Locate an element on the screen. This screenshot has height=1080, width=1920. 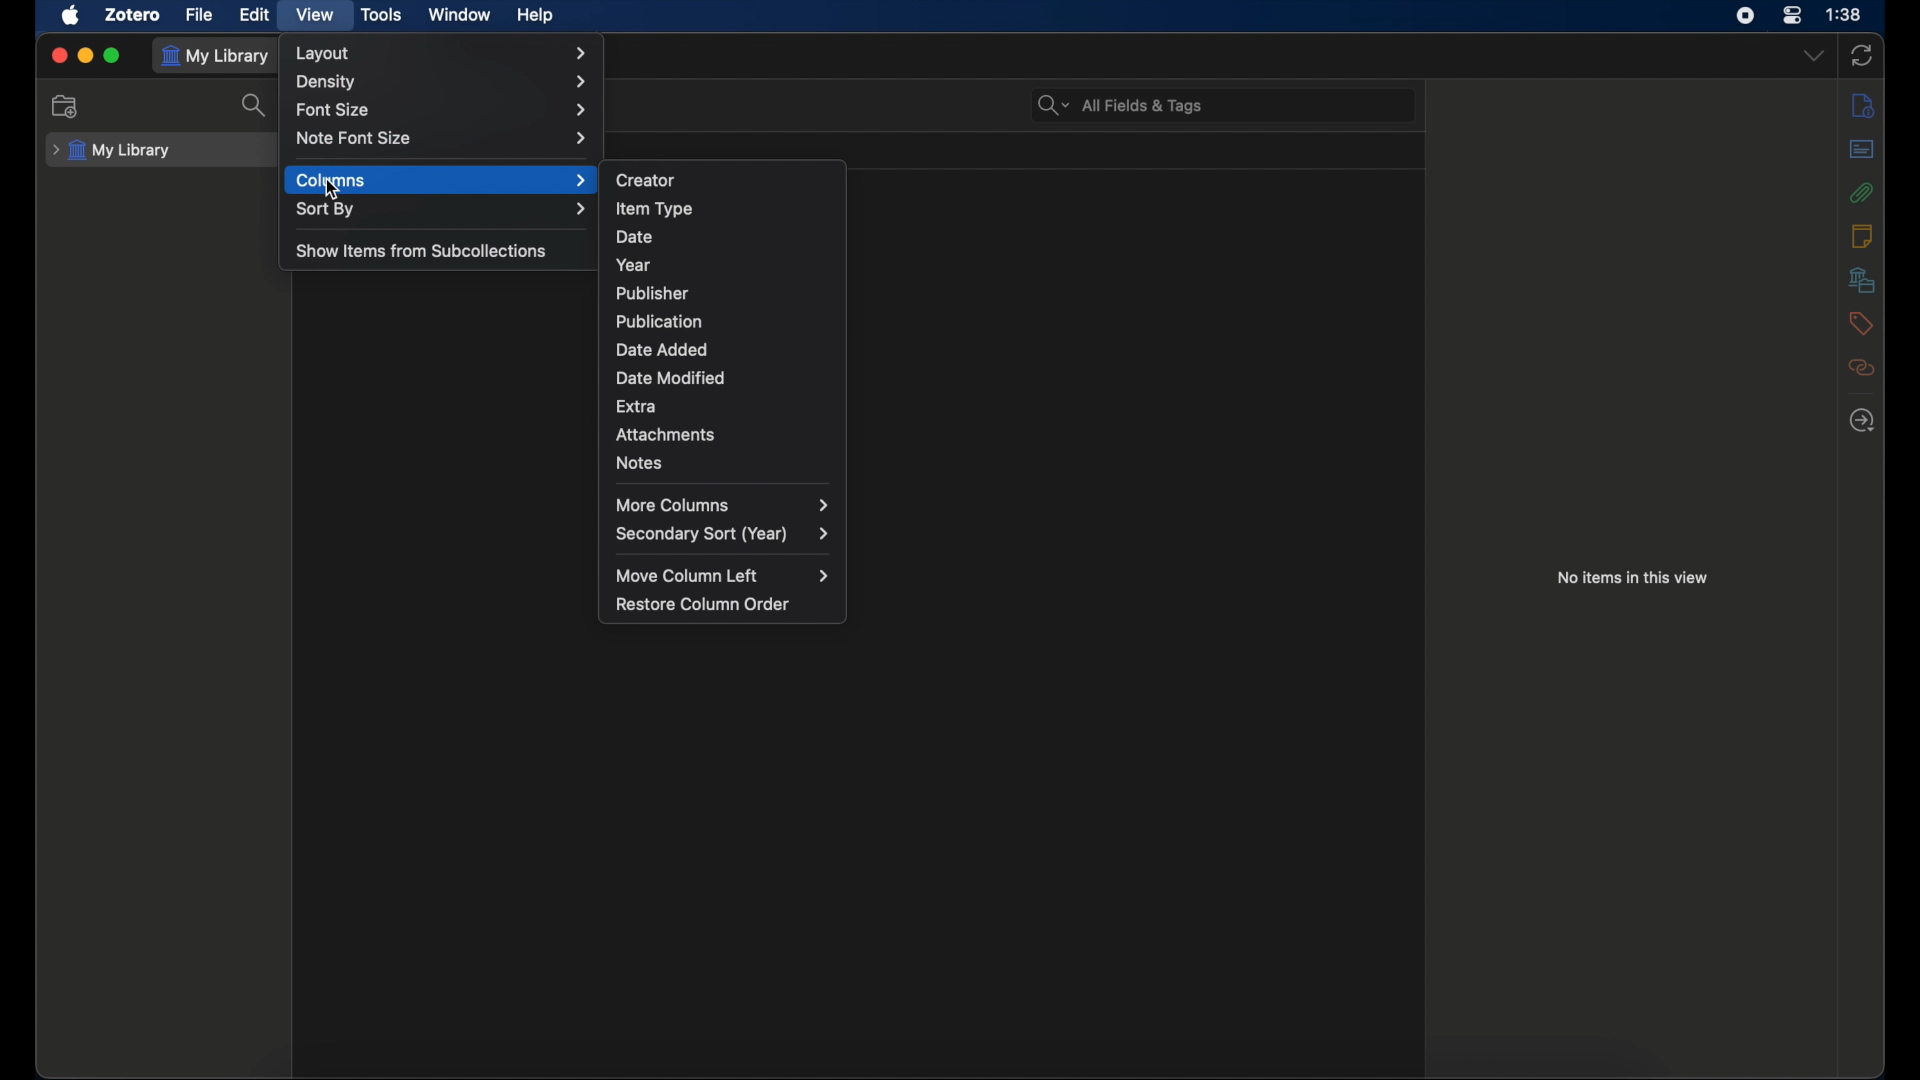
note font size is located at coordinates (442, 139).